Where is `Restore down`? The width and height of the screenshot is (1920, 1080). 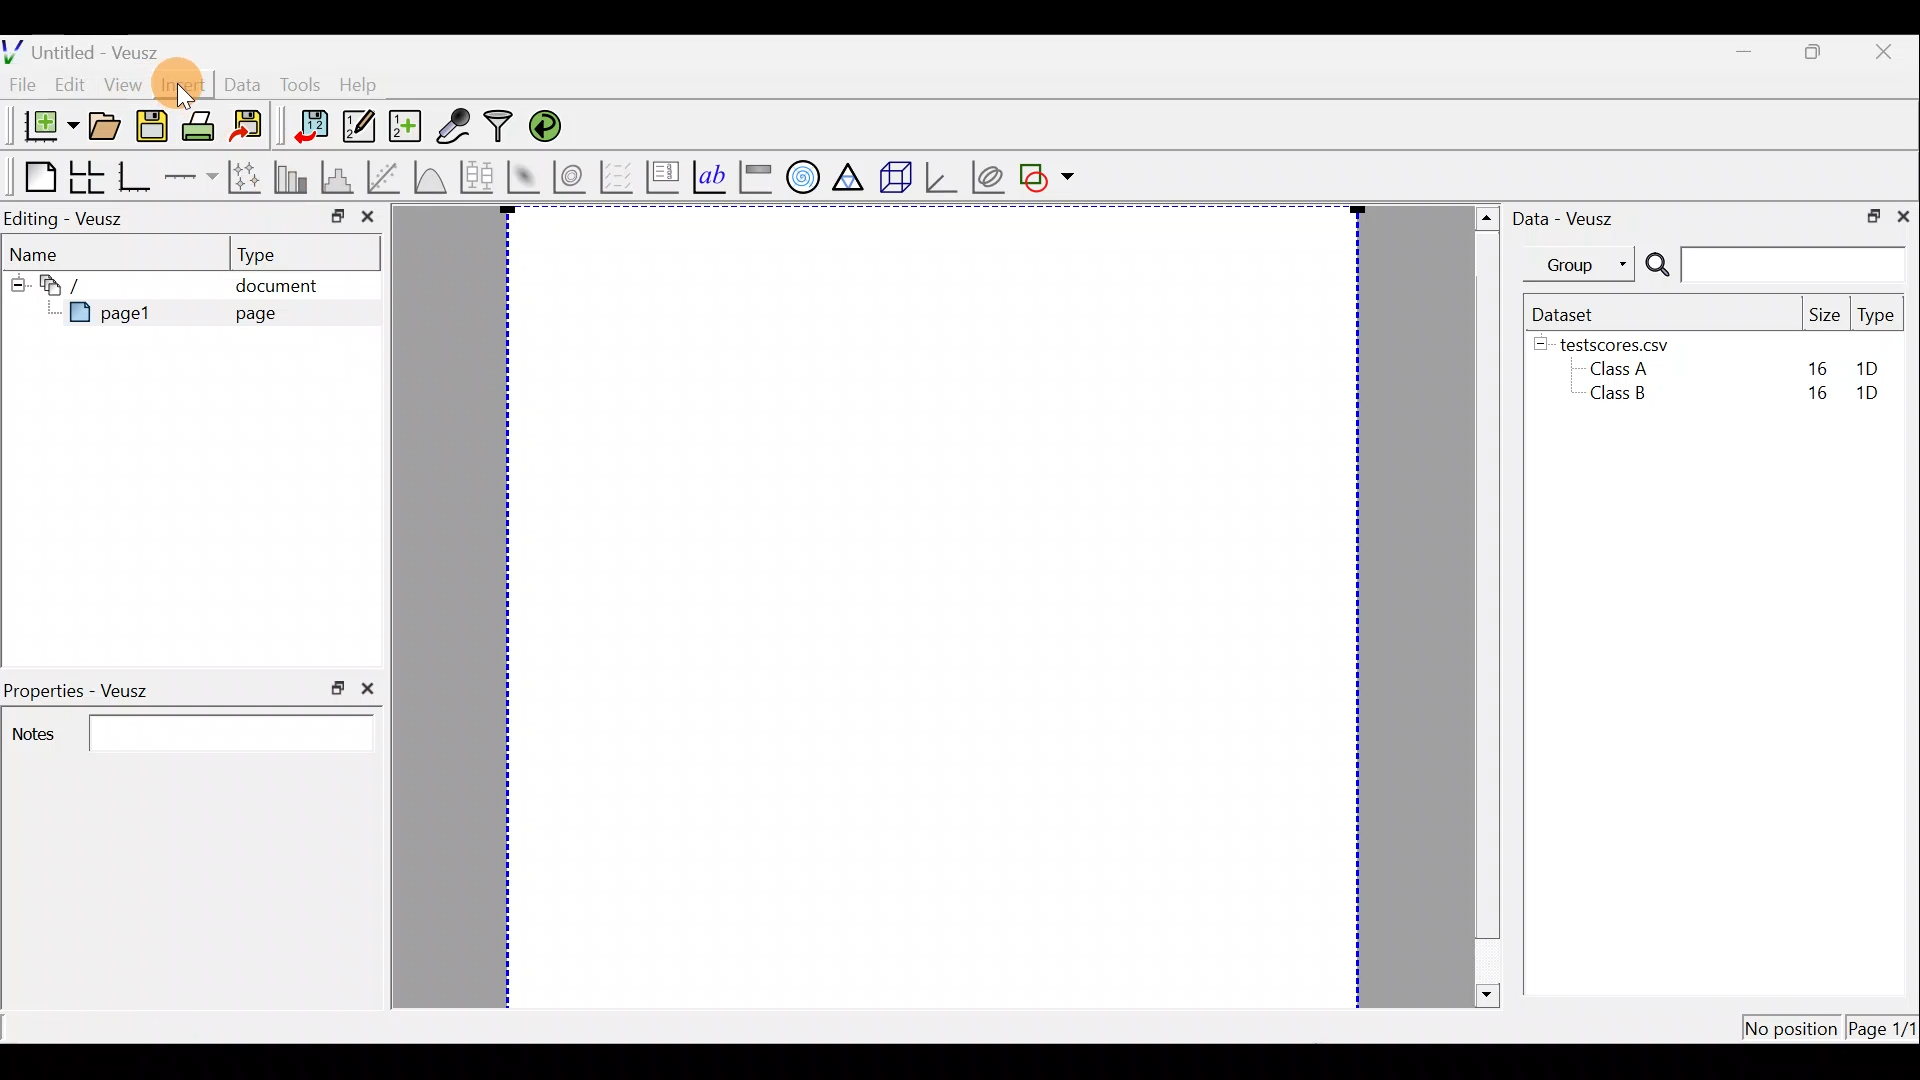
Restore down is located at coordinates (1819, 53).